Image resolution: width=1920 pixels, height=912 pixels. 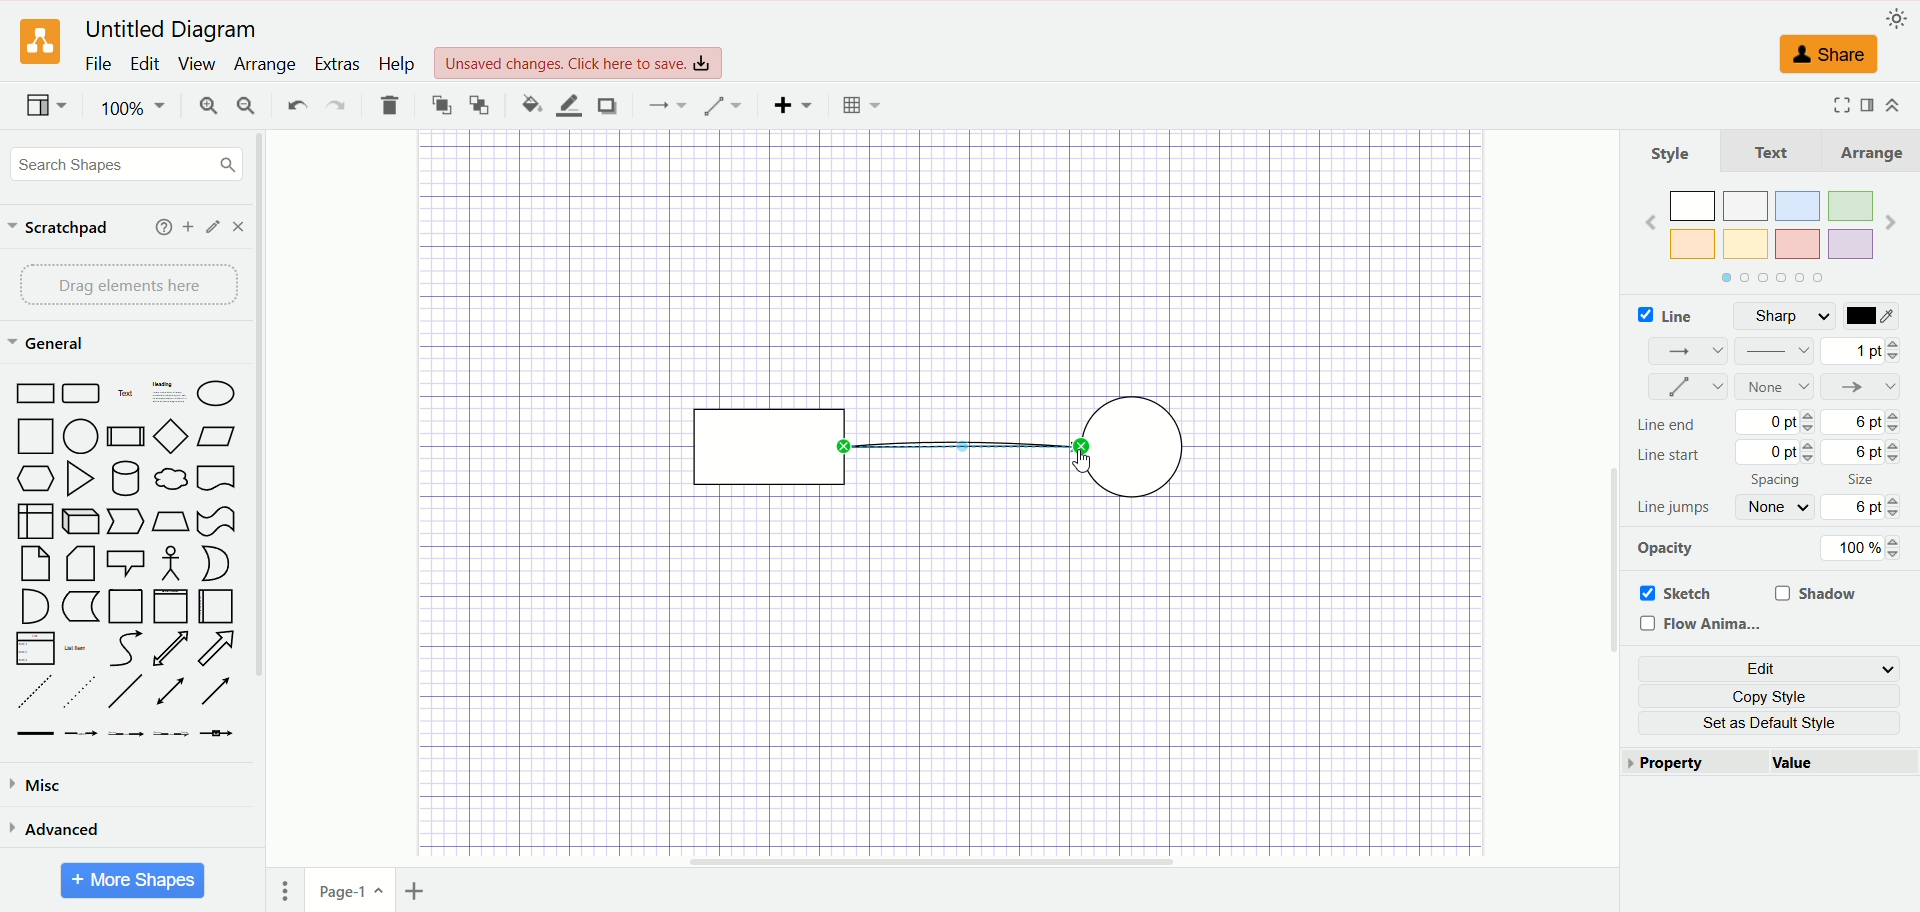 What do you see at coordinates (257, 521) in the screenshot?
I see `vertical scroll bar` at bounding box center [257, 521].